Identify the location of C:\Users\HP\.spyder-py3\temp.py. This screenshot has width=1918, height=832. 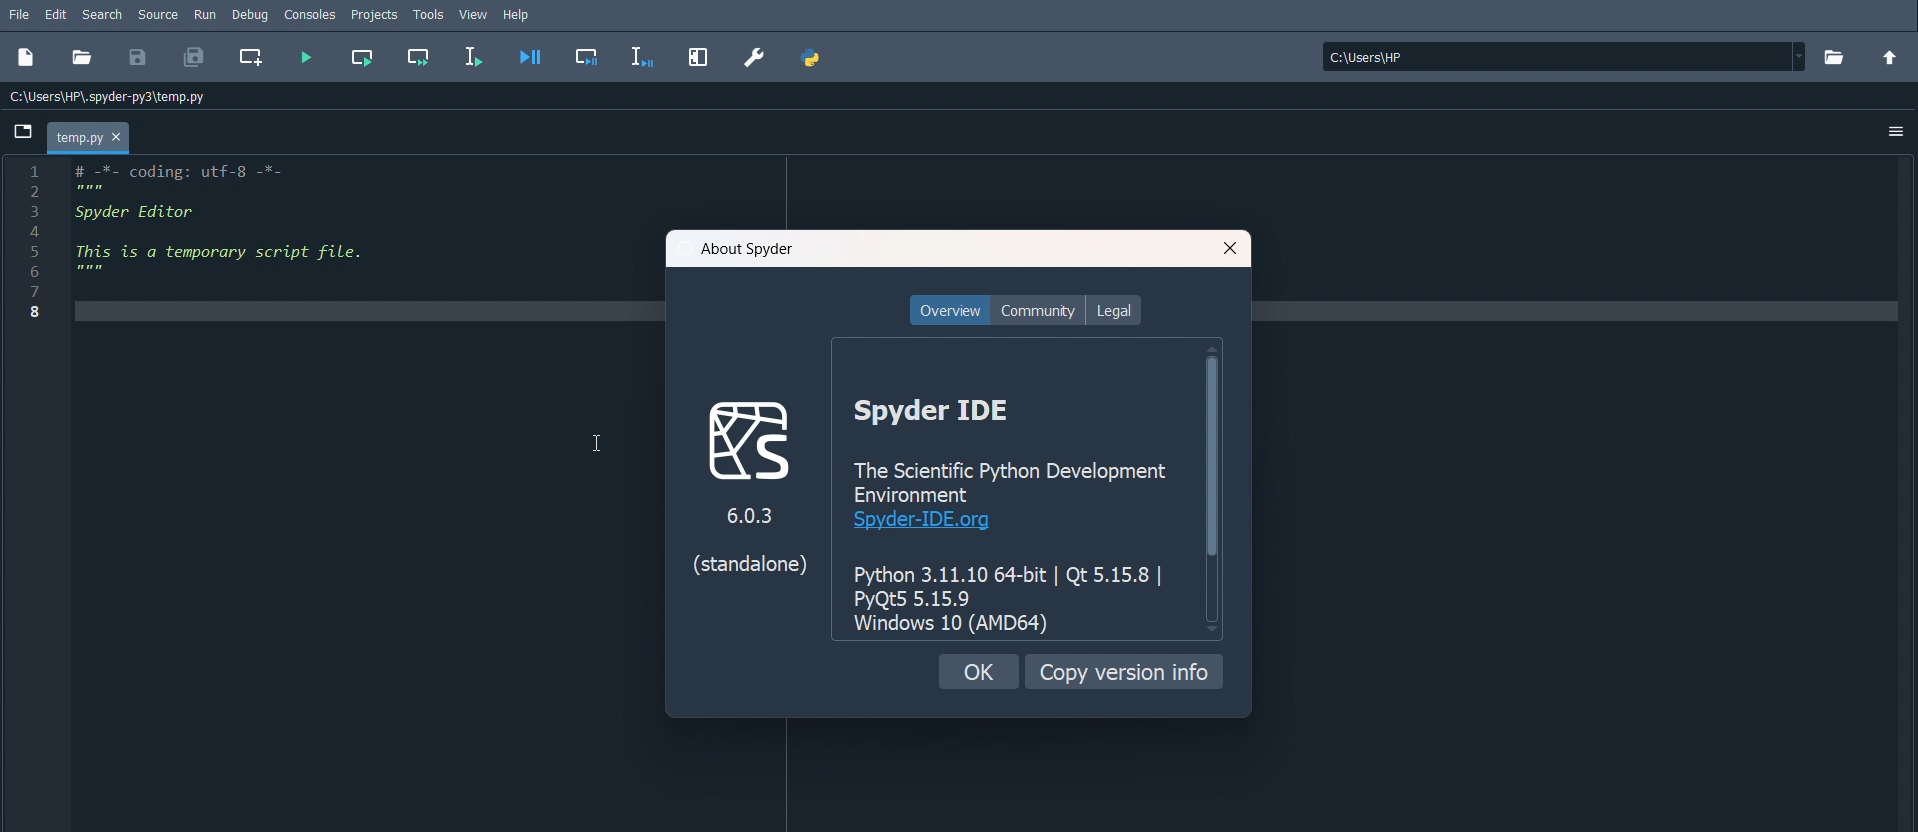
(112, 96).